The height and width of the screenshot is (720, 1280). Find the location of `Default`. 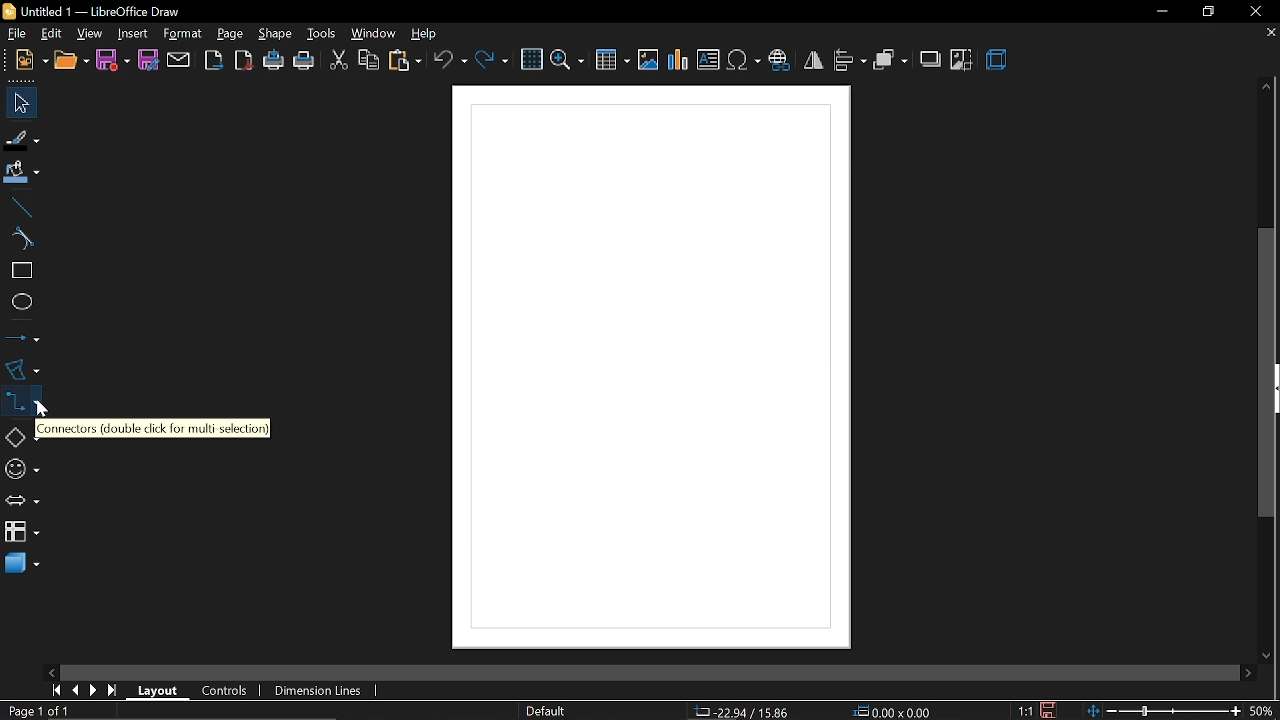

Default is located at coordinates (546, 712).